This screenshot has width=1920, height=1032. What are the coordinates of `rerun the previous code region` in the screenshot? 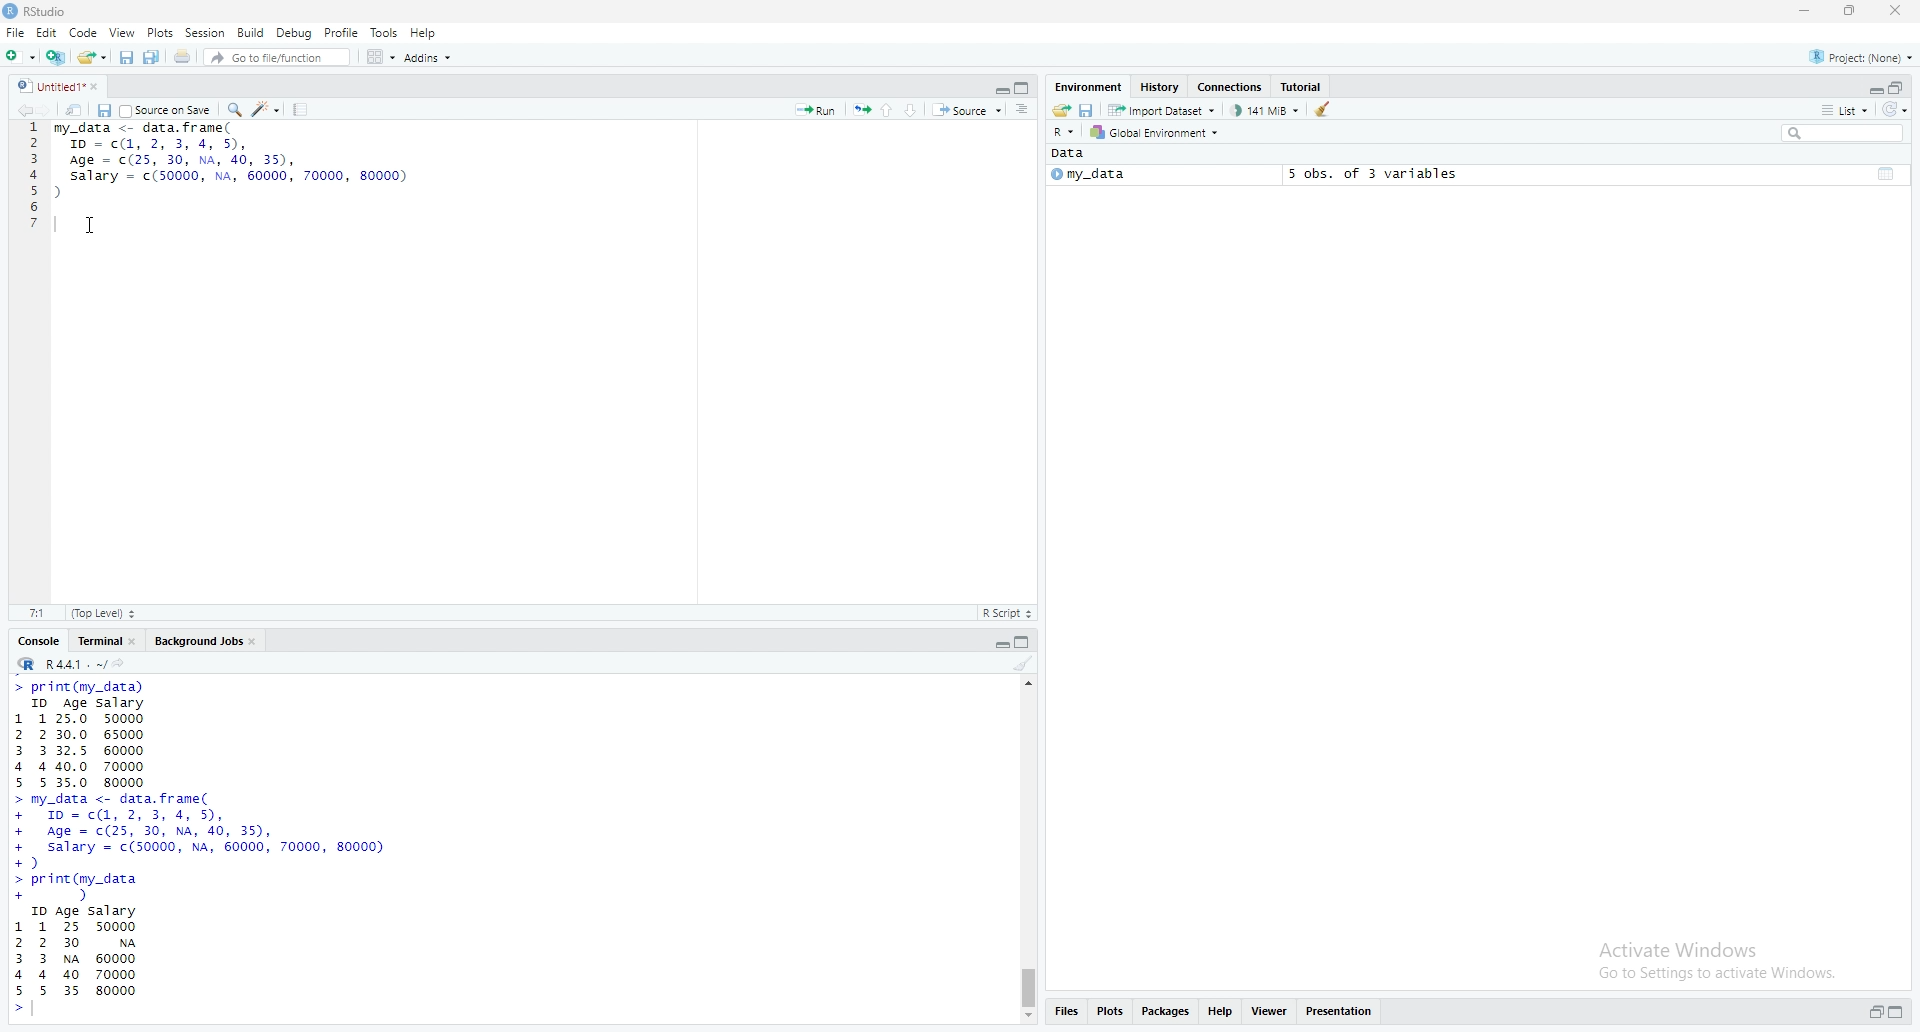 It's located at (861, 110).